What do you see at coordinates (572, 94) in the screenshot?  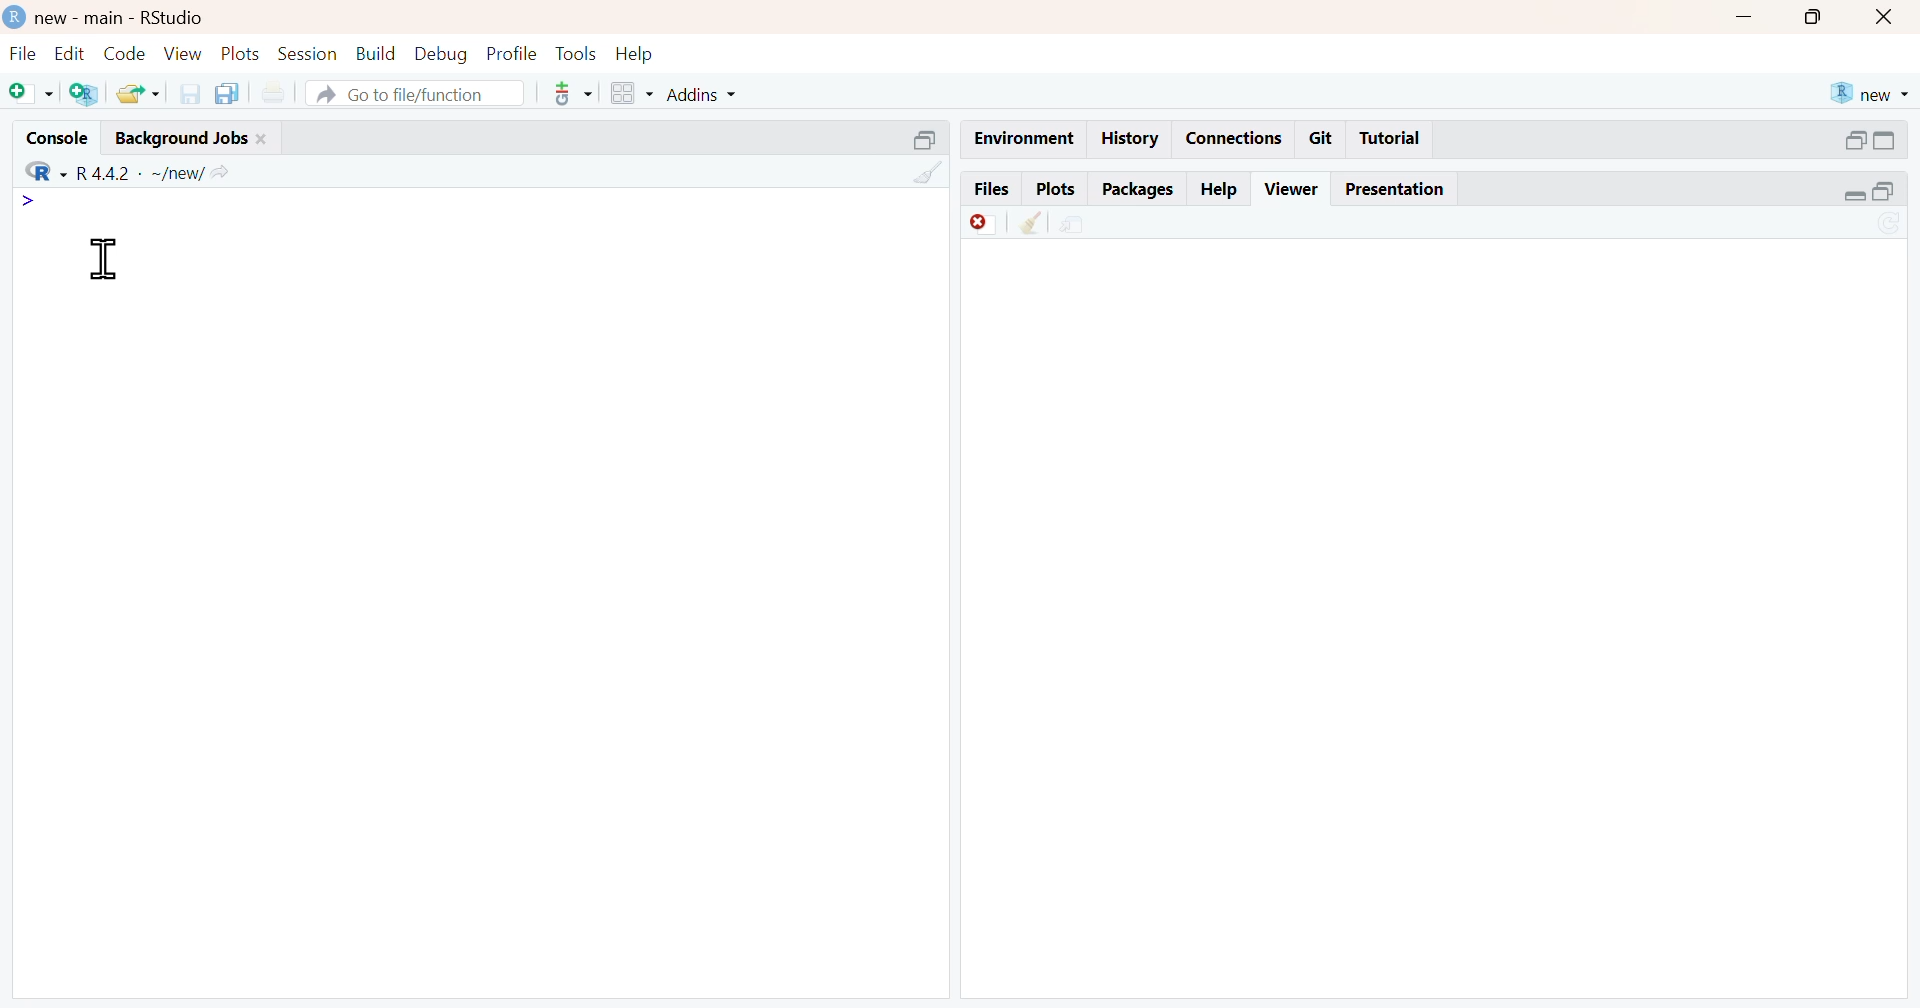 I see `code tools` at bounding box center [572, 94].